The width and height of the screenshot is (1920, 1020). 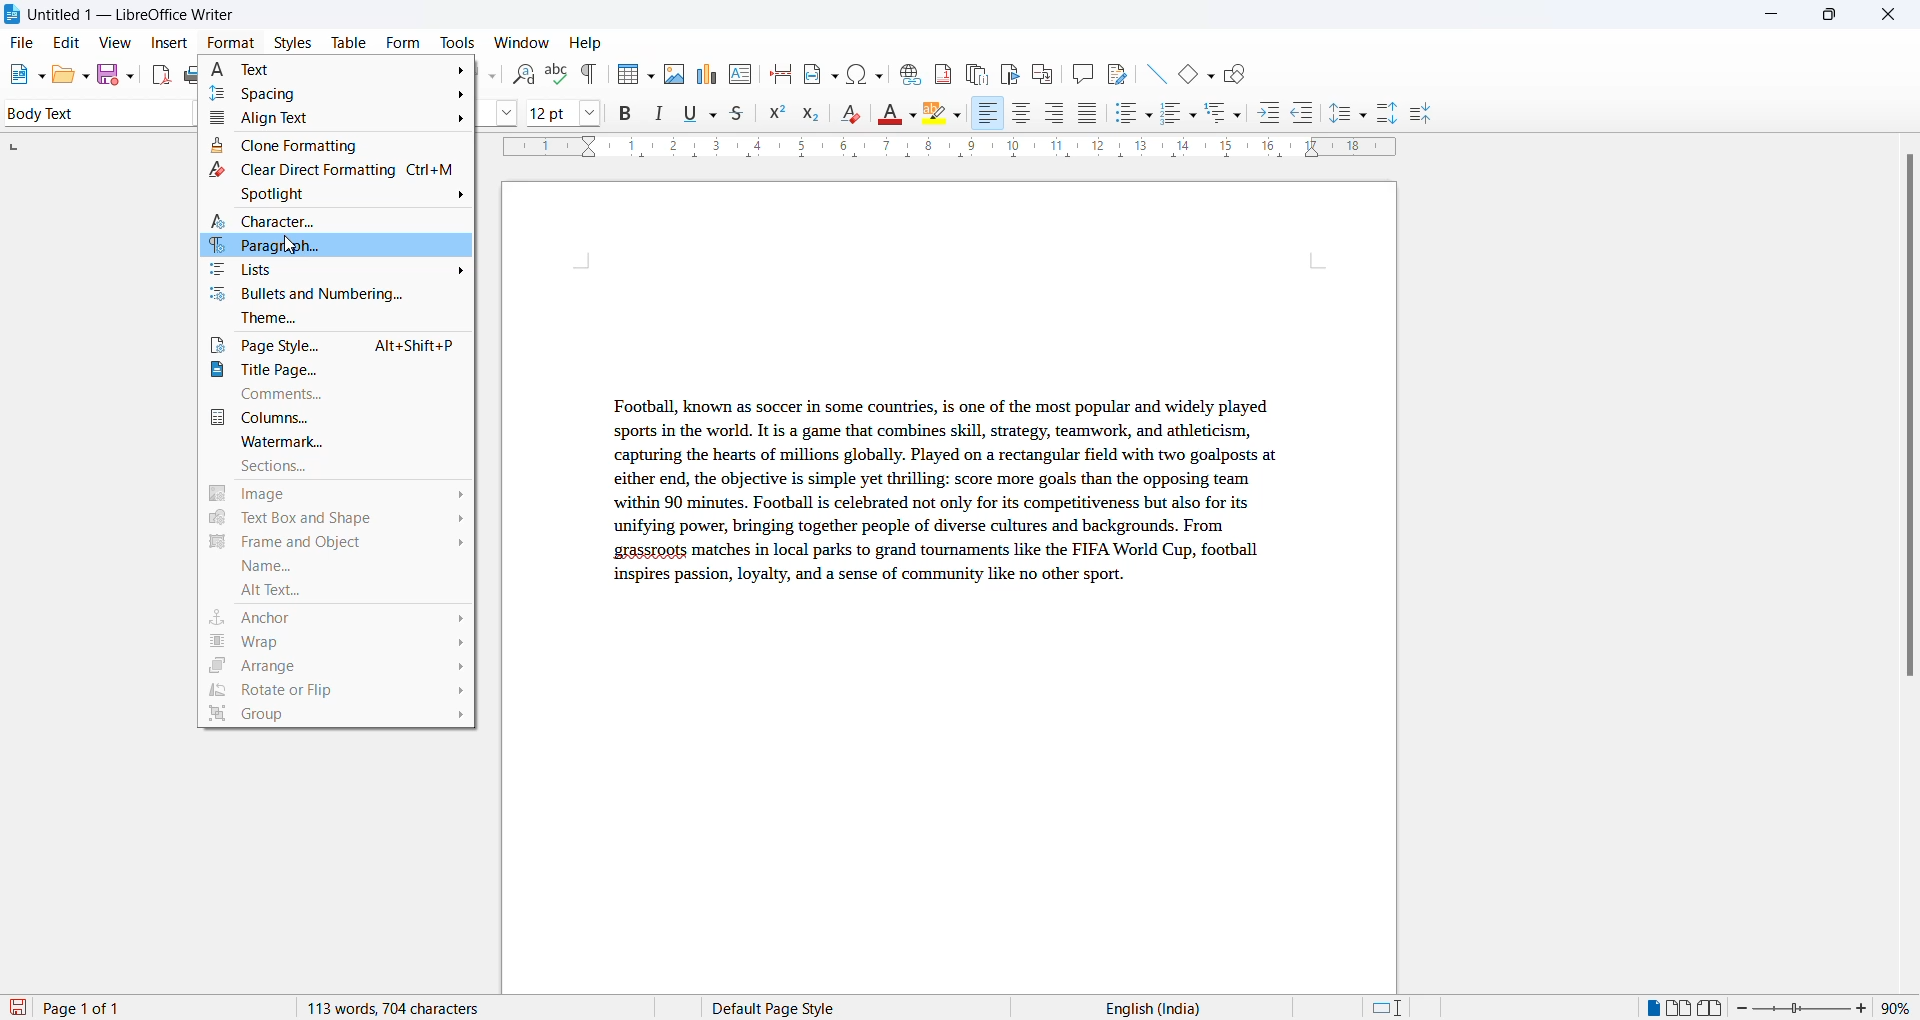 What do you see at coordinates (1150, 71) in the screenshot?
I see `line` at bounding box center [1150, 71].